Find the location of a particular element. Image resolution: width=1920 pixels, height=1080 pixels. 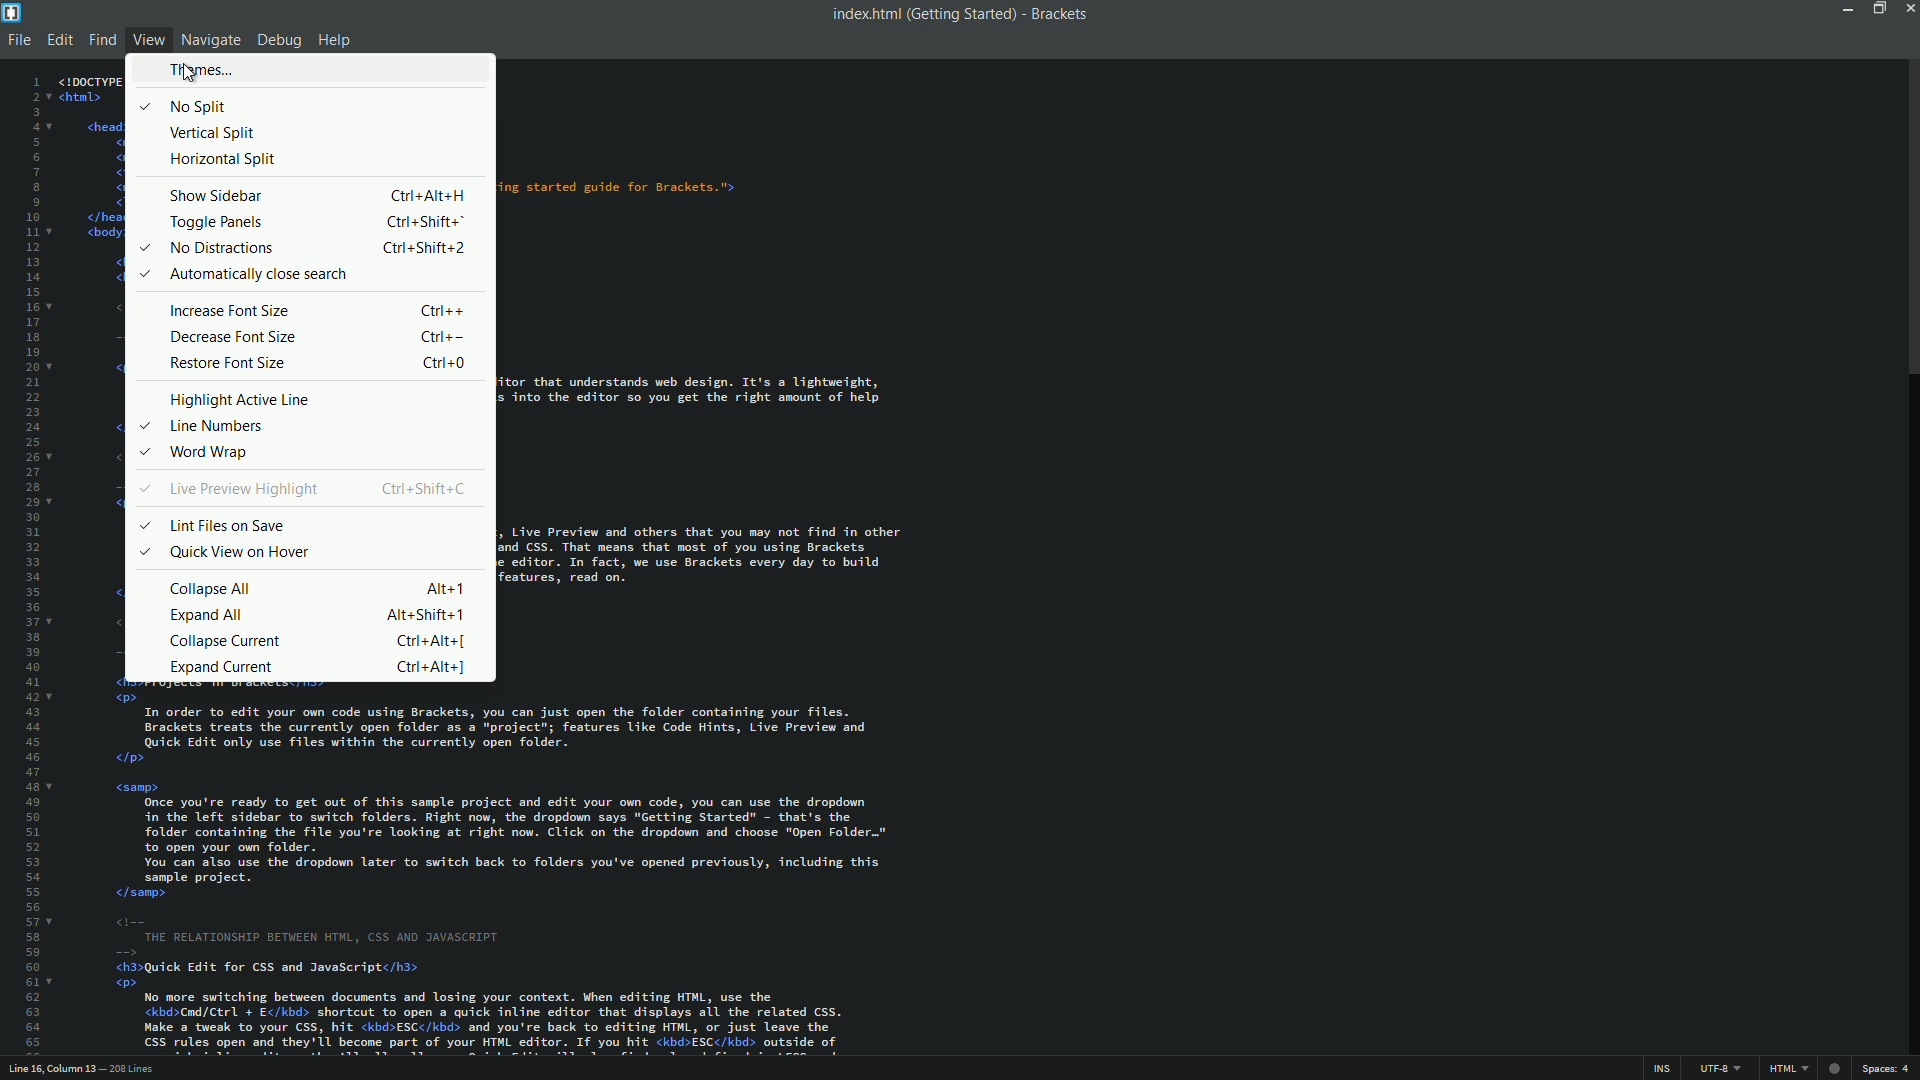

keyboard shortcut is located at coordinates (425, 614).